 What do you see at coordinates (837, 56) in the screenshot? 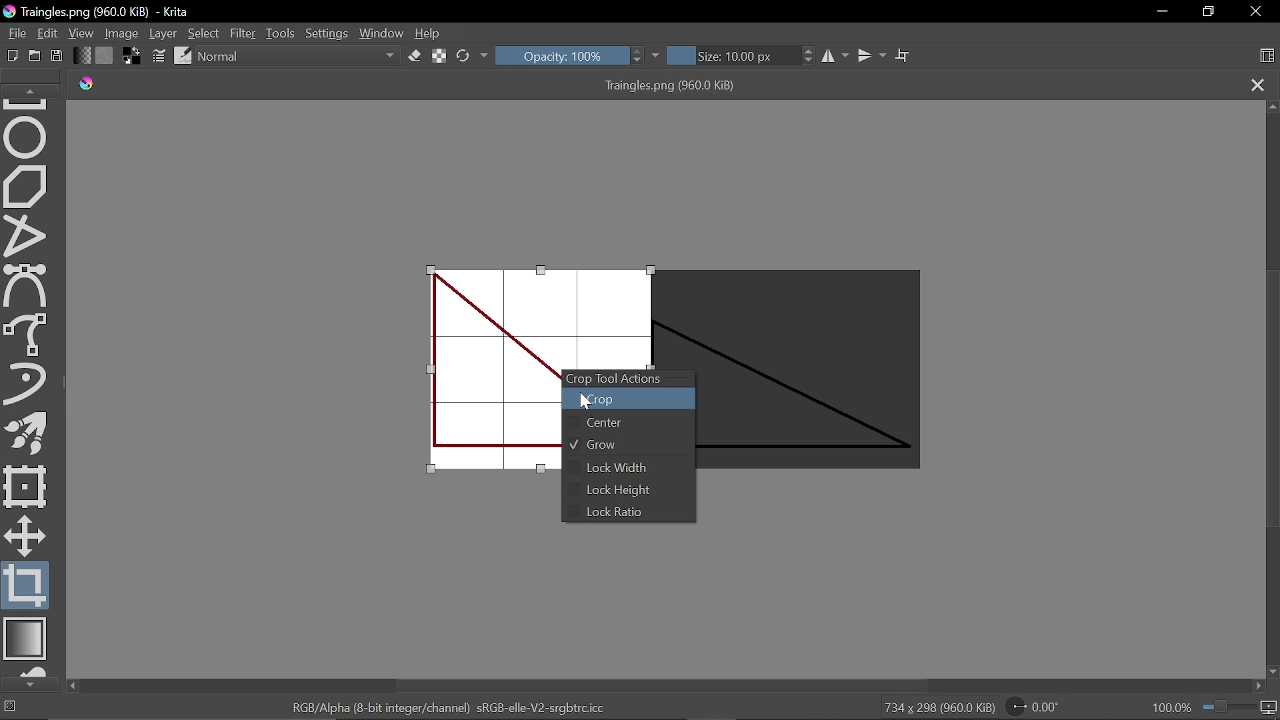
I see `Horizontal mirror tool` at bounding box center [837, 56].